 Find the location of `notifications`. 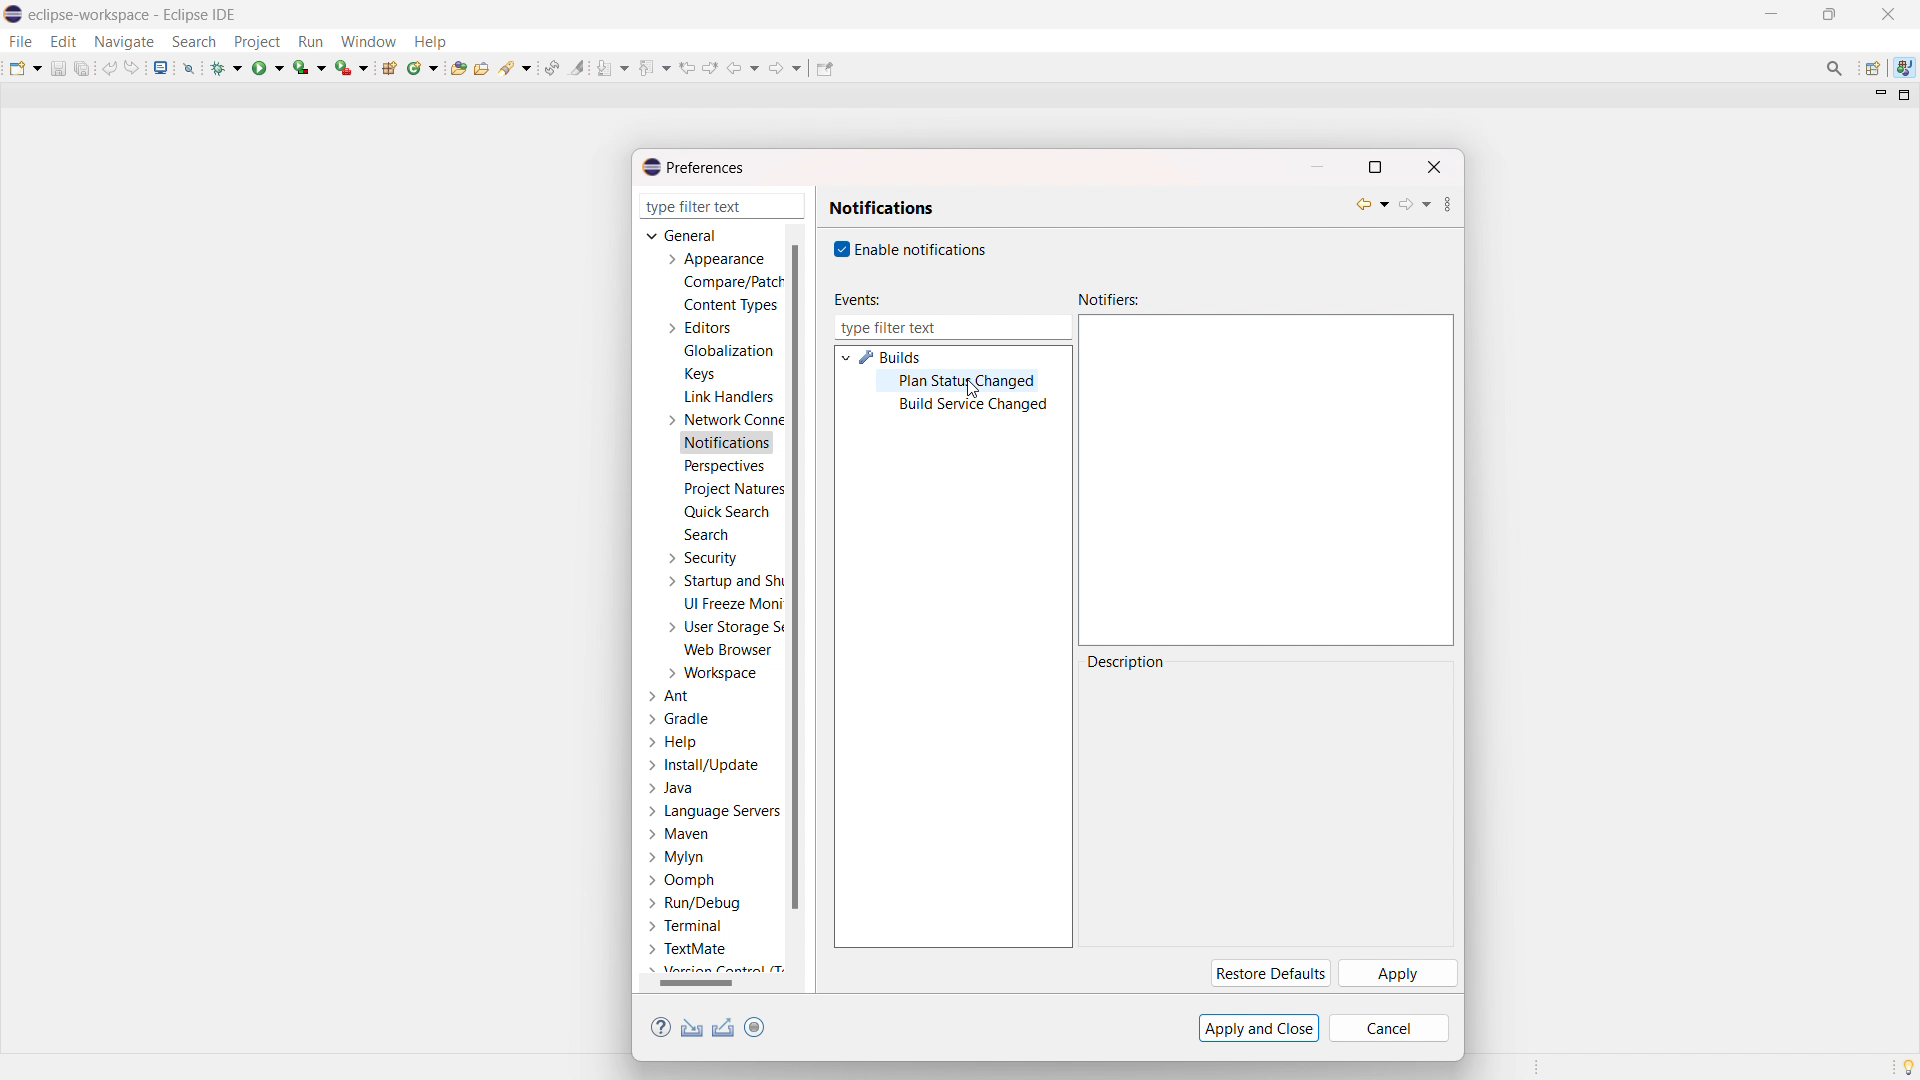

notifications is located at coordinates (882, 208).